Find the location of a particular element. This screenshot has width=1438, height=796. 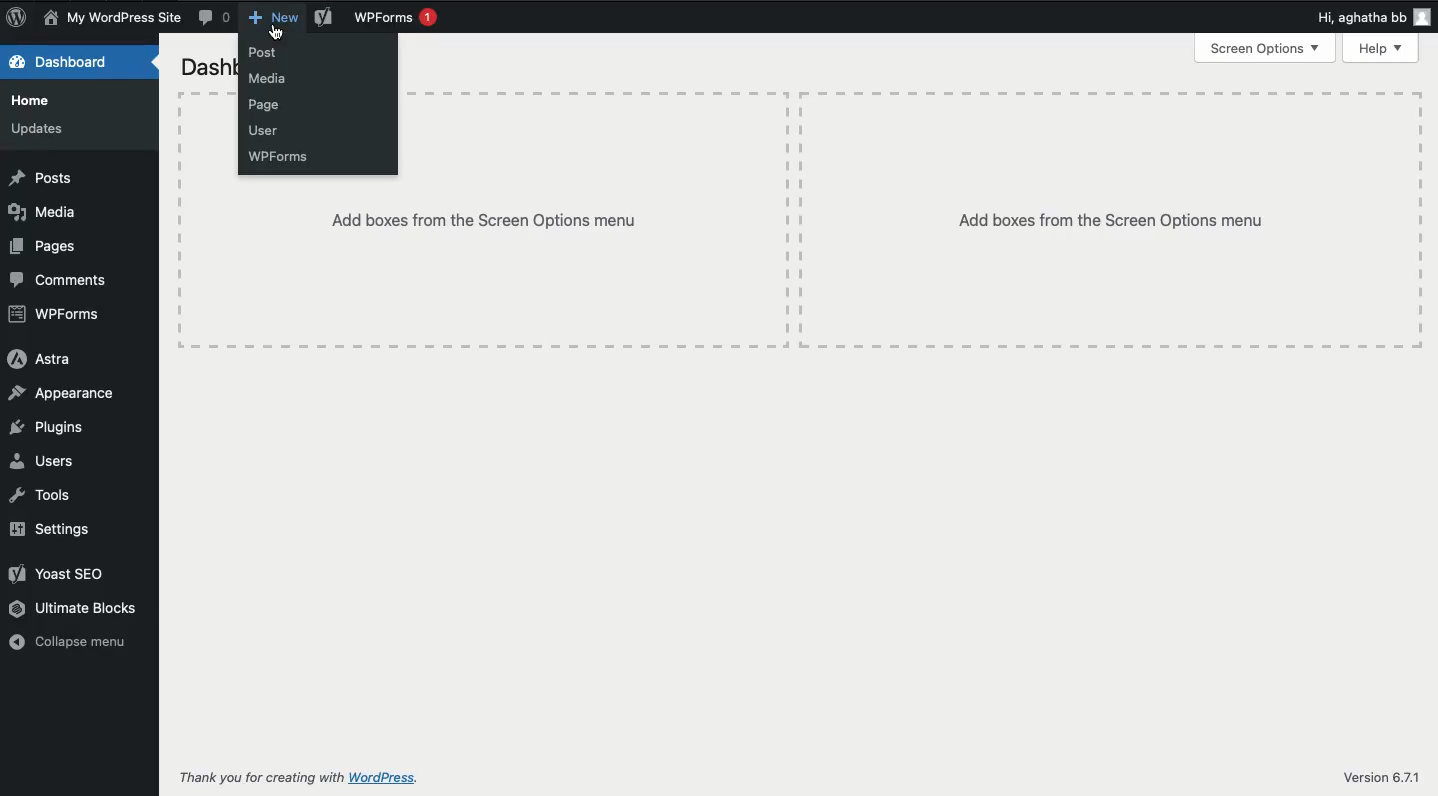

Help is located at coordinates (1381, 49).